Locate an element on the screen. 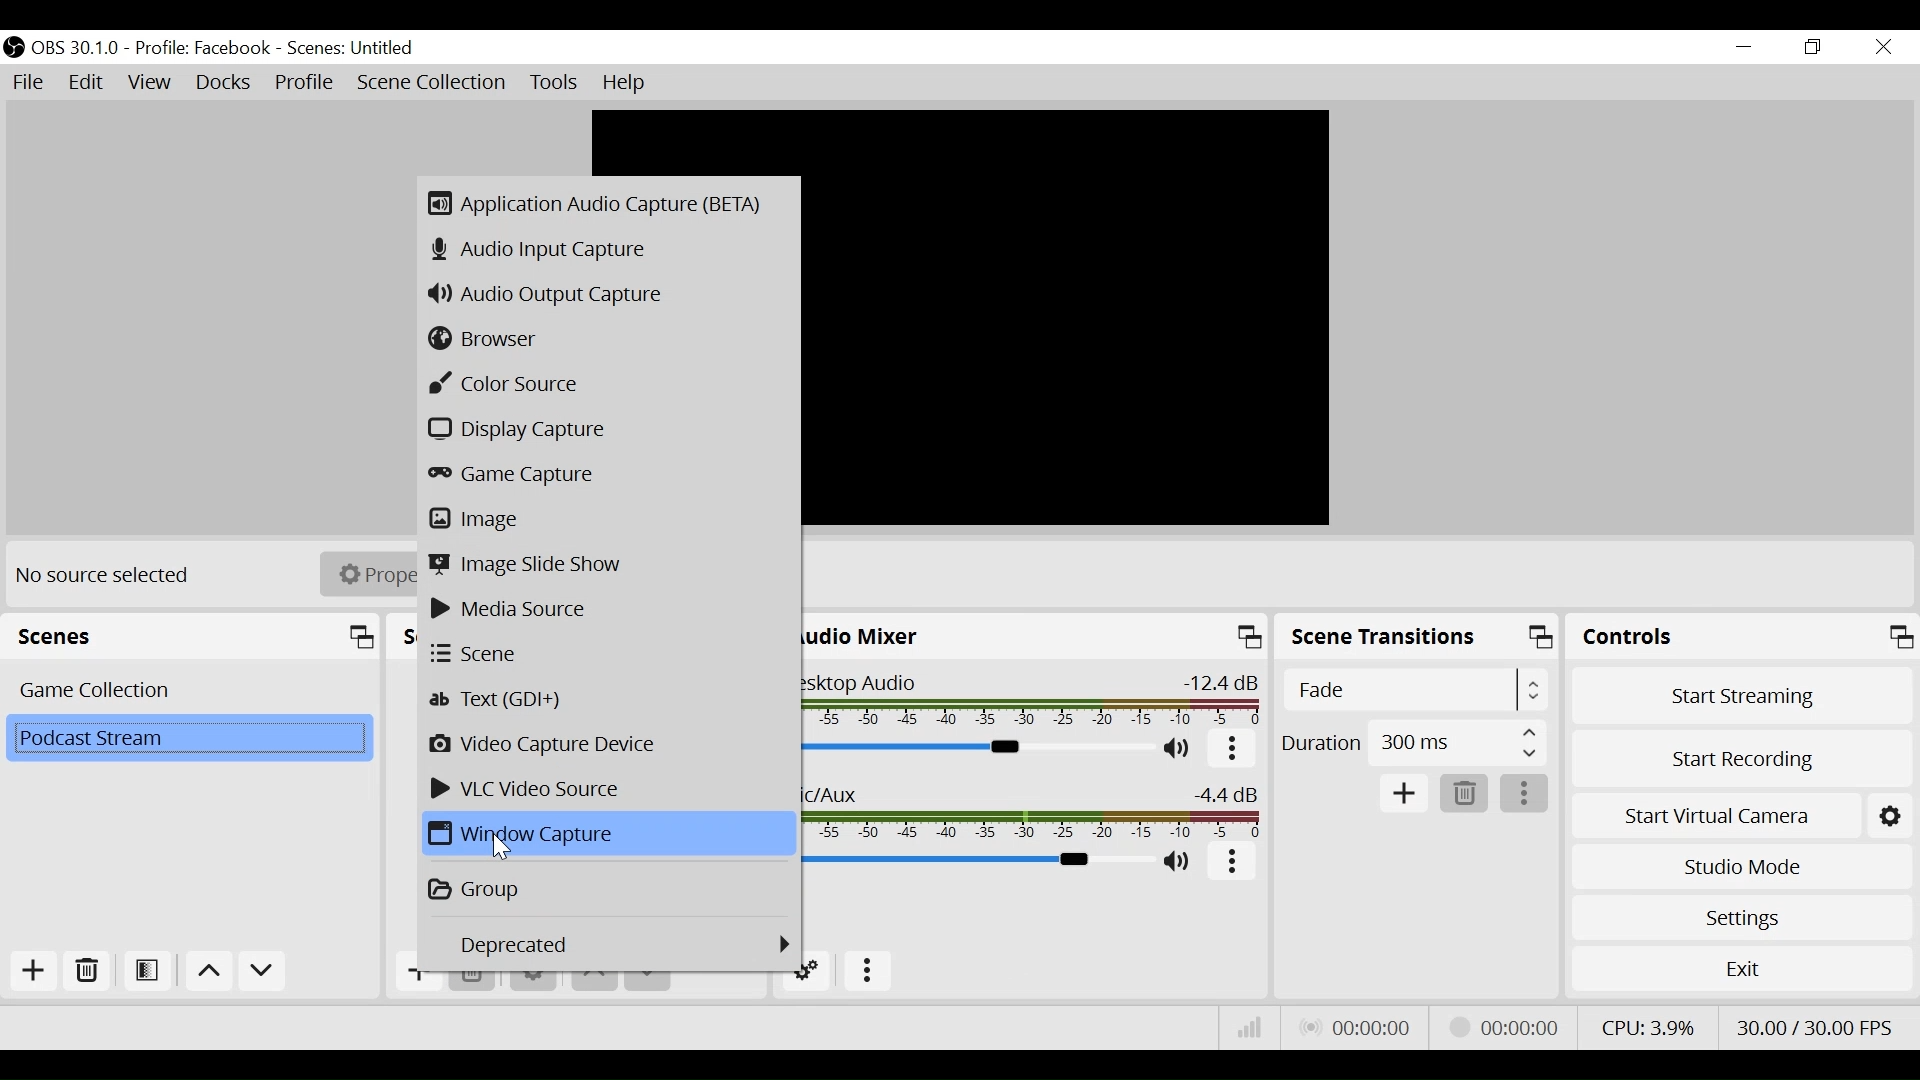 Image resolution: width=1920 pixels, height=1080 pixels. Image is located at coordinates (608, 518).